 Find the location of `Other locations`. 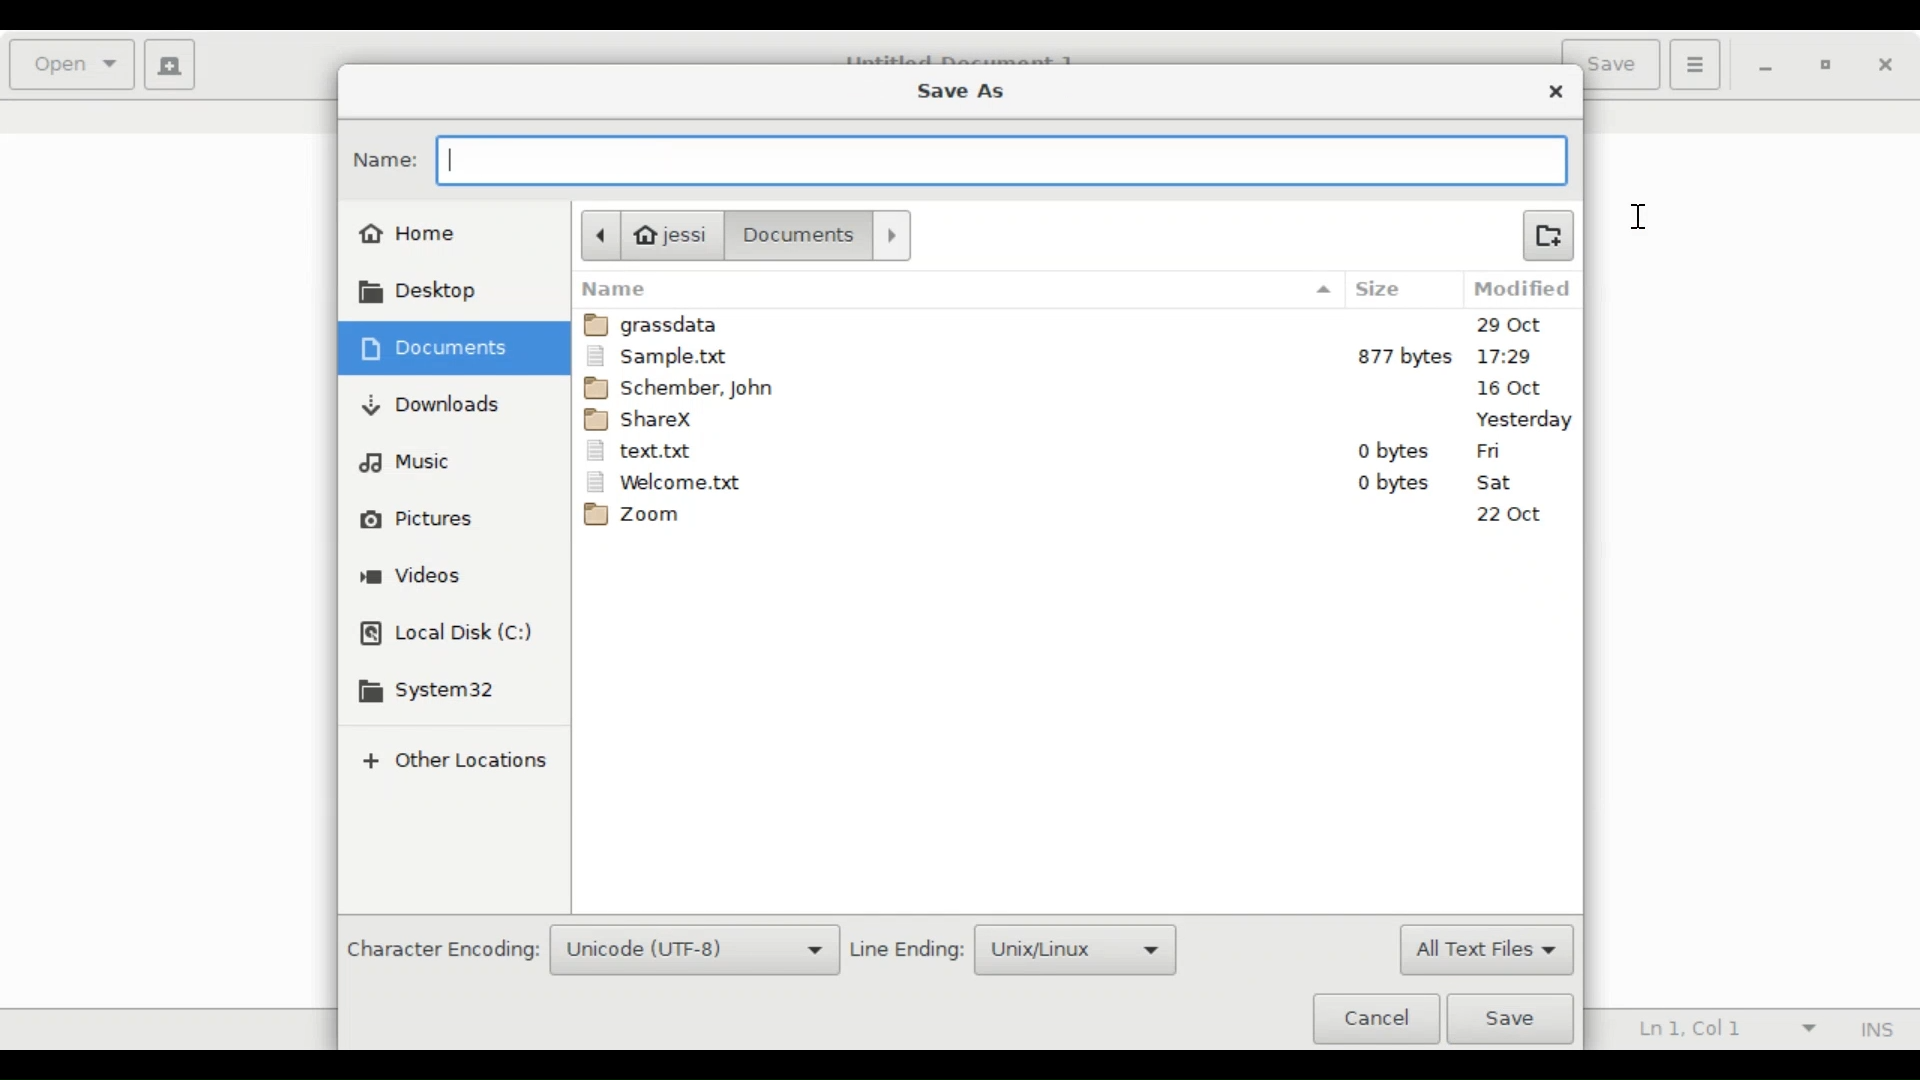

Other locations is located at coordinates (452, 763).